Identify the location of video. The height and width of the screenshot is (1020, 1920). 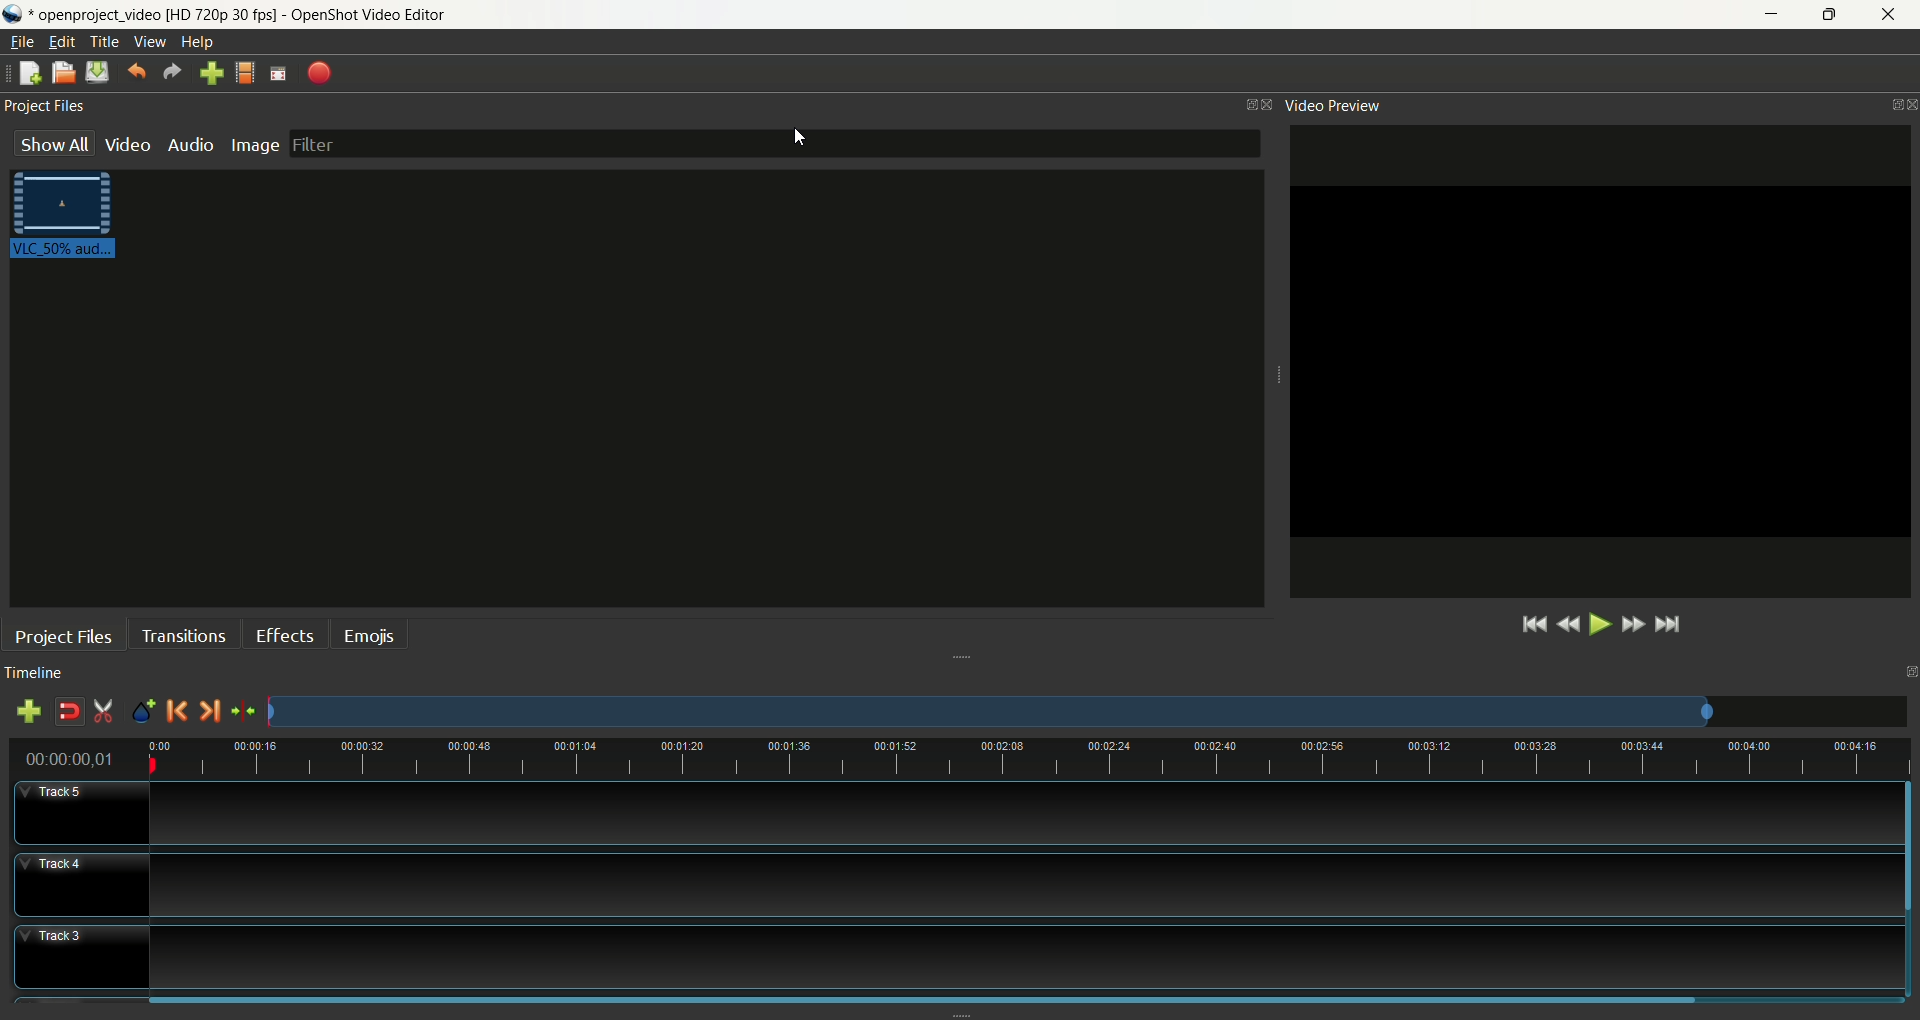
(128, 145).